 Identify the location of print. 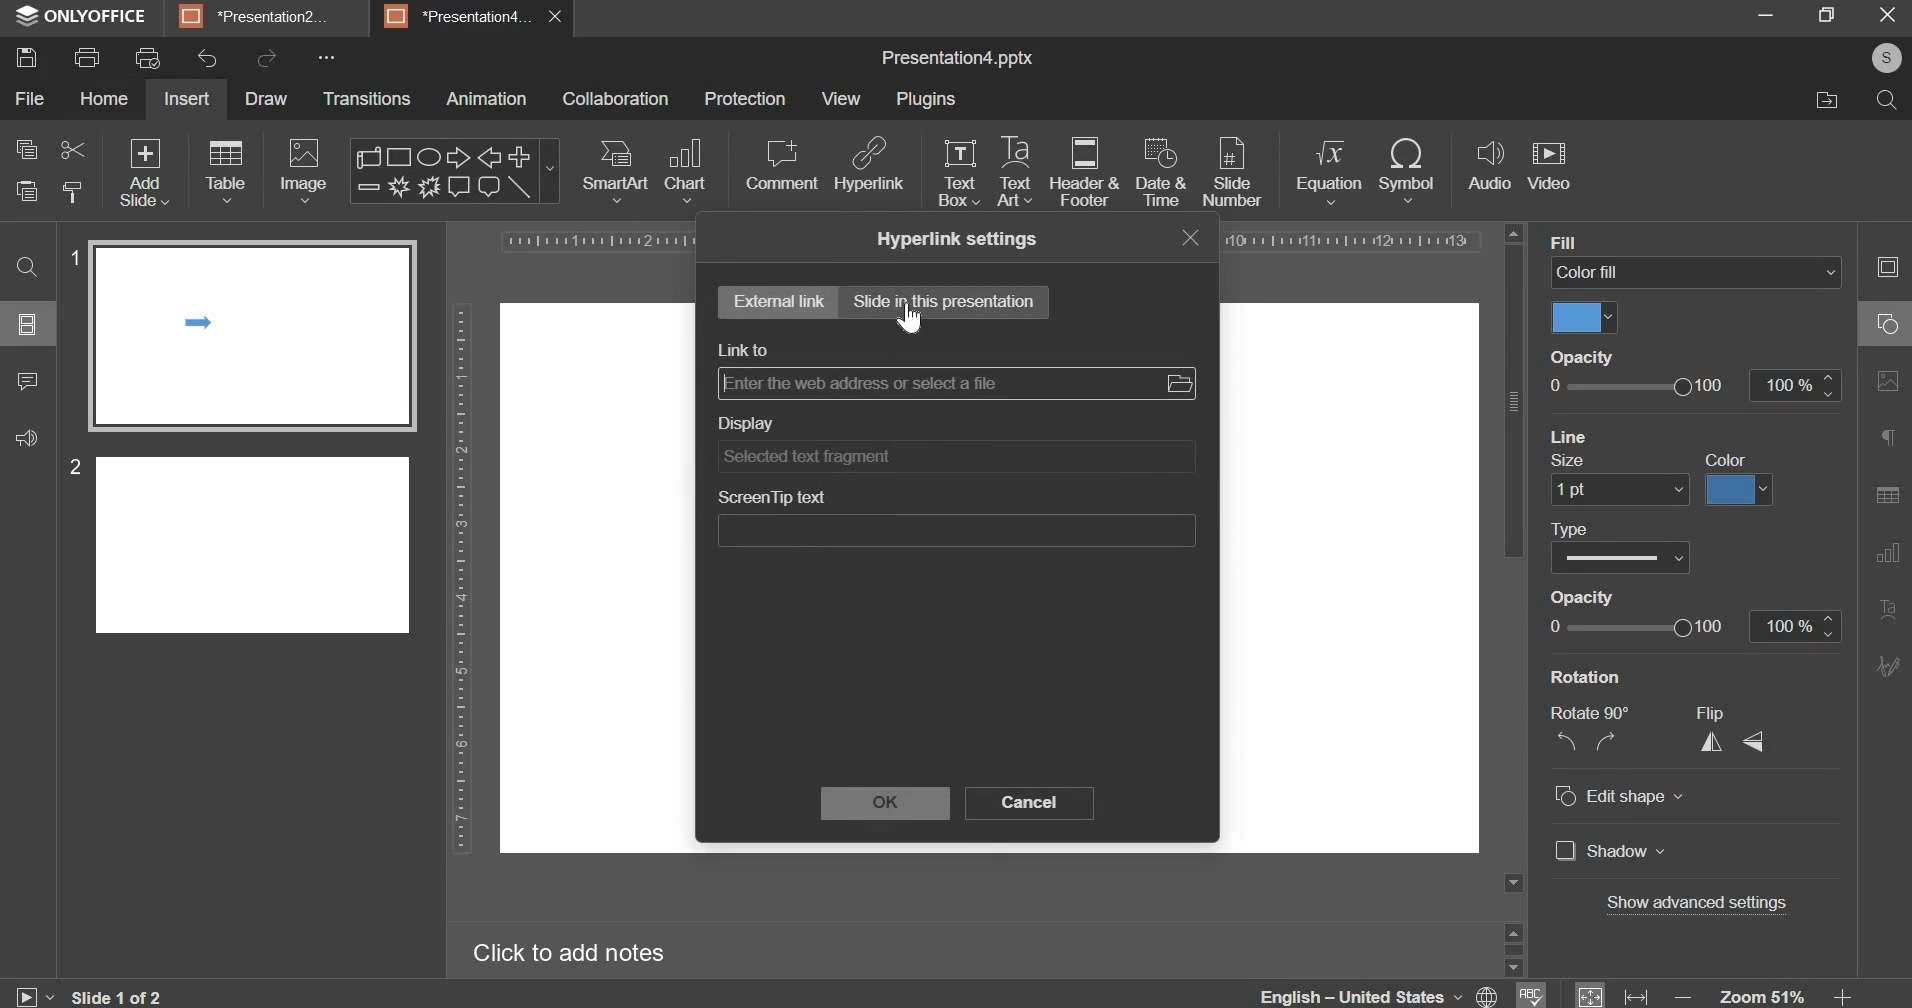
(90, 57).